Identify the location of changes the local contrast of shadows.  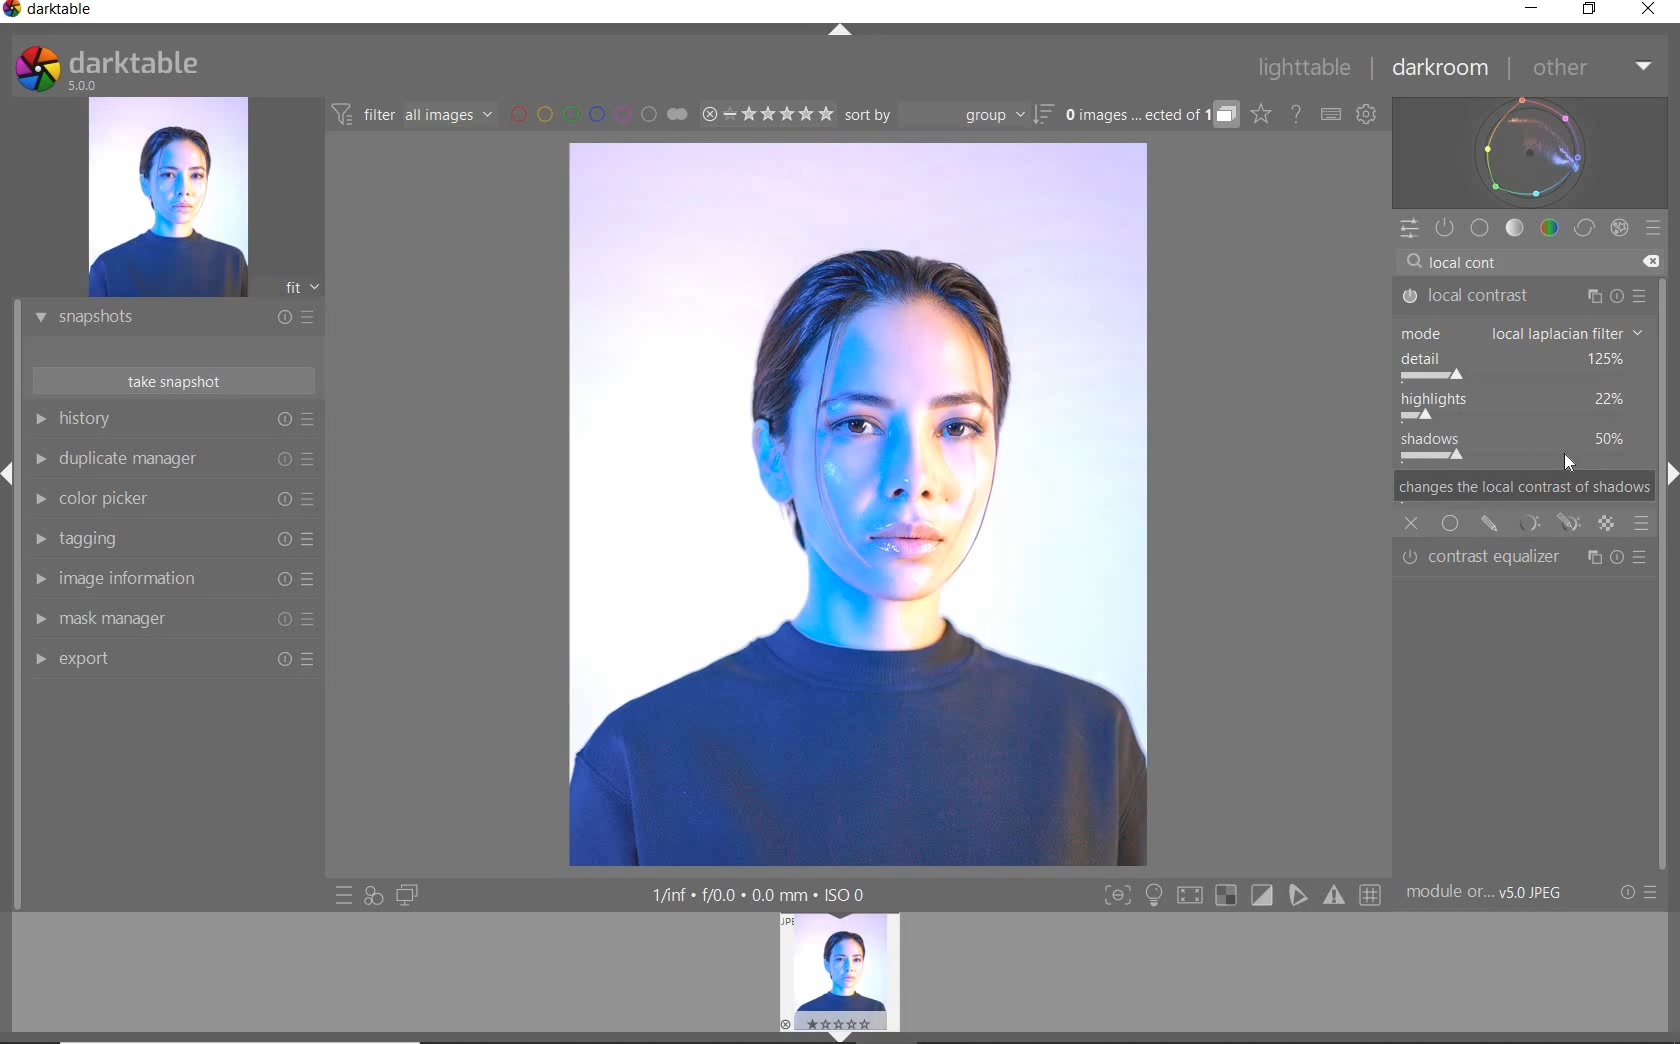
(1525, 489).